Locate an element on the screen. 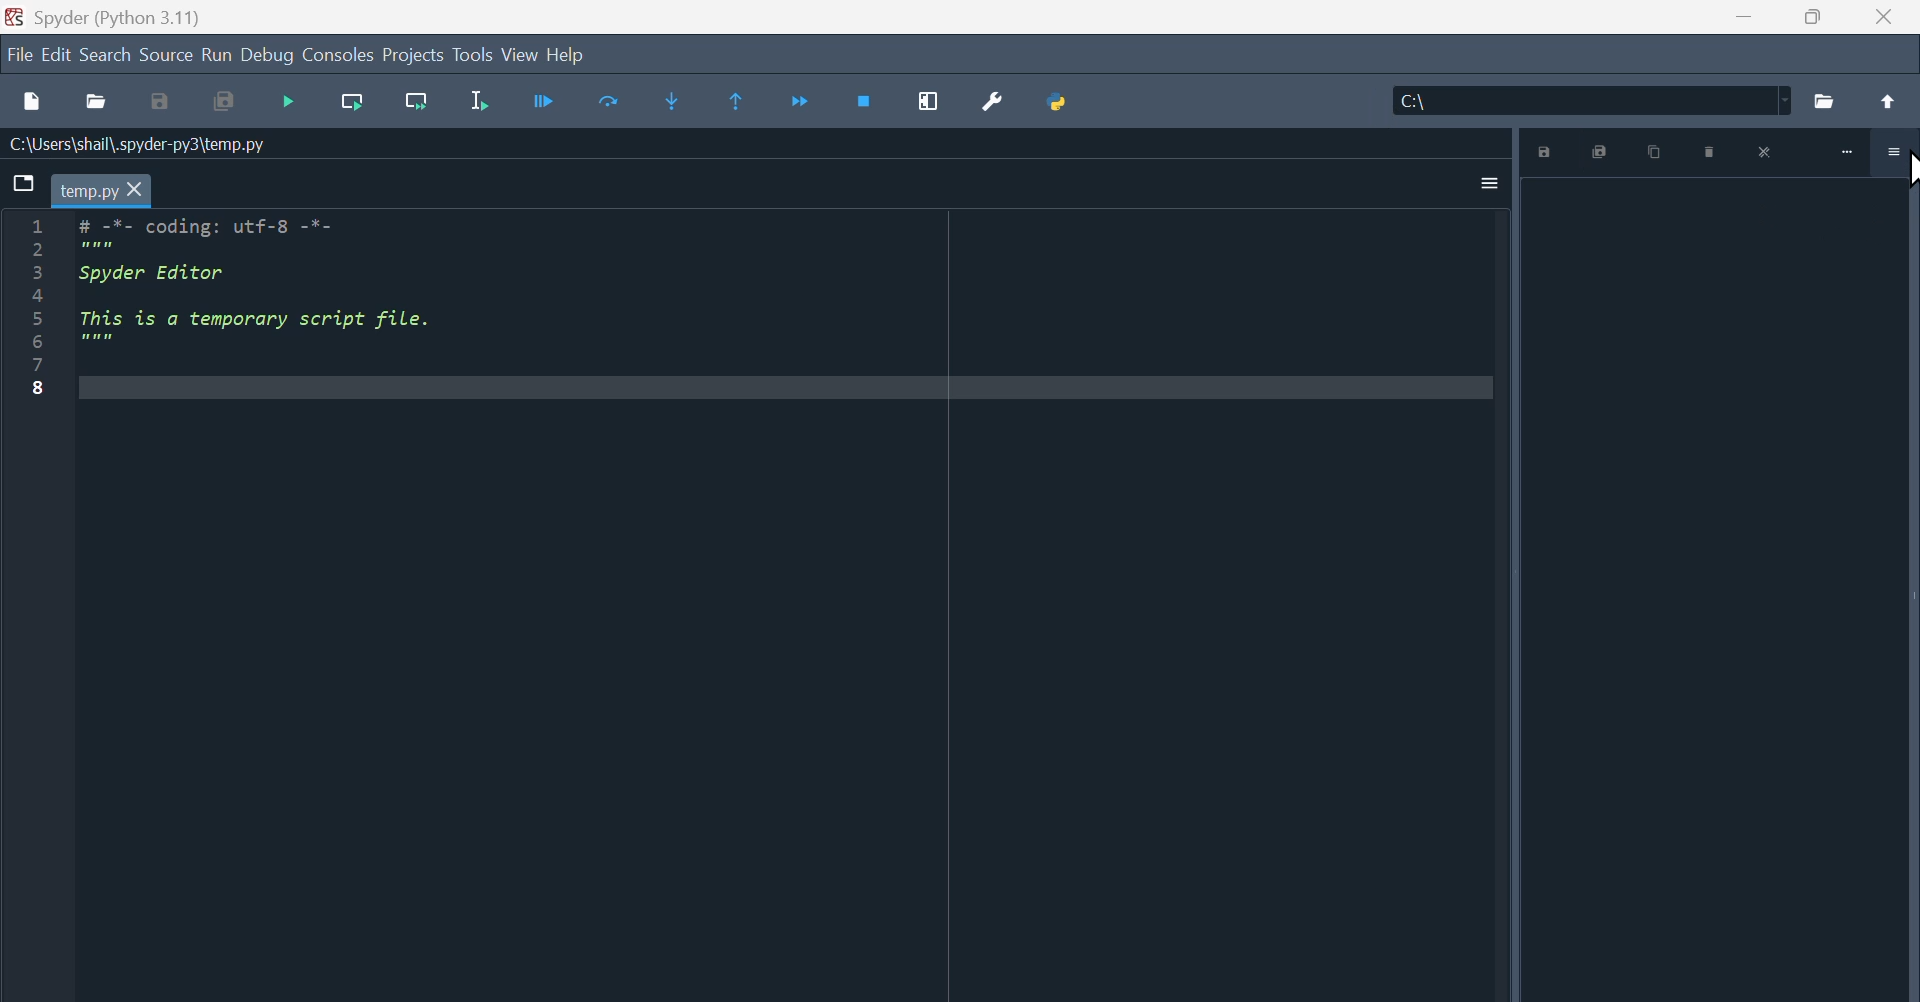 The width and height of the screenshot is (1920, 1002). Stop debugging is located at coordinates (288, 103).